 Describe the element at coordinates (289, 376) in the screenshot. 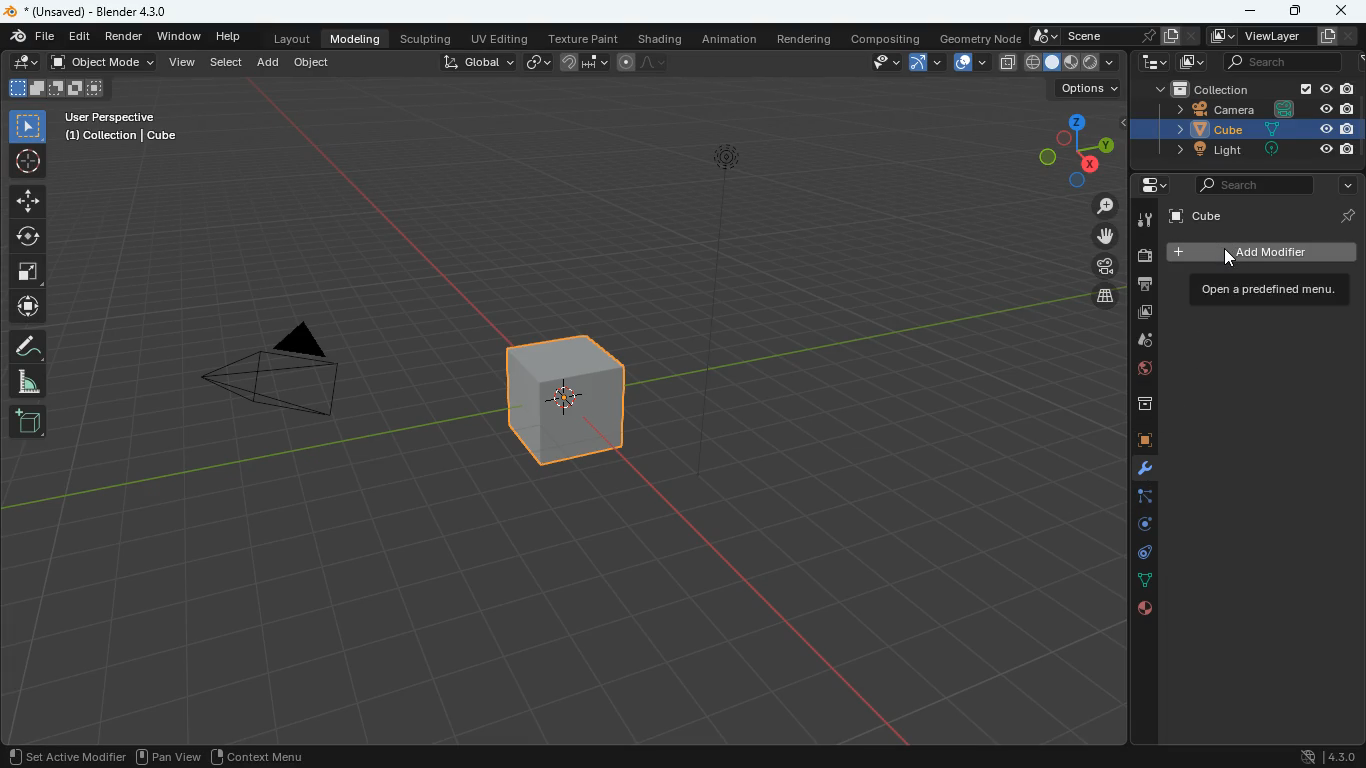

I see `camera` at that location.